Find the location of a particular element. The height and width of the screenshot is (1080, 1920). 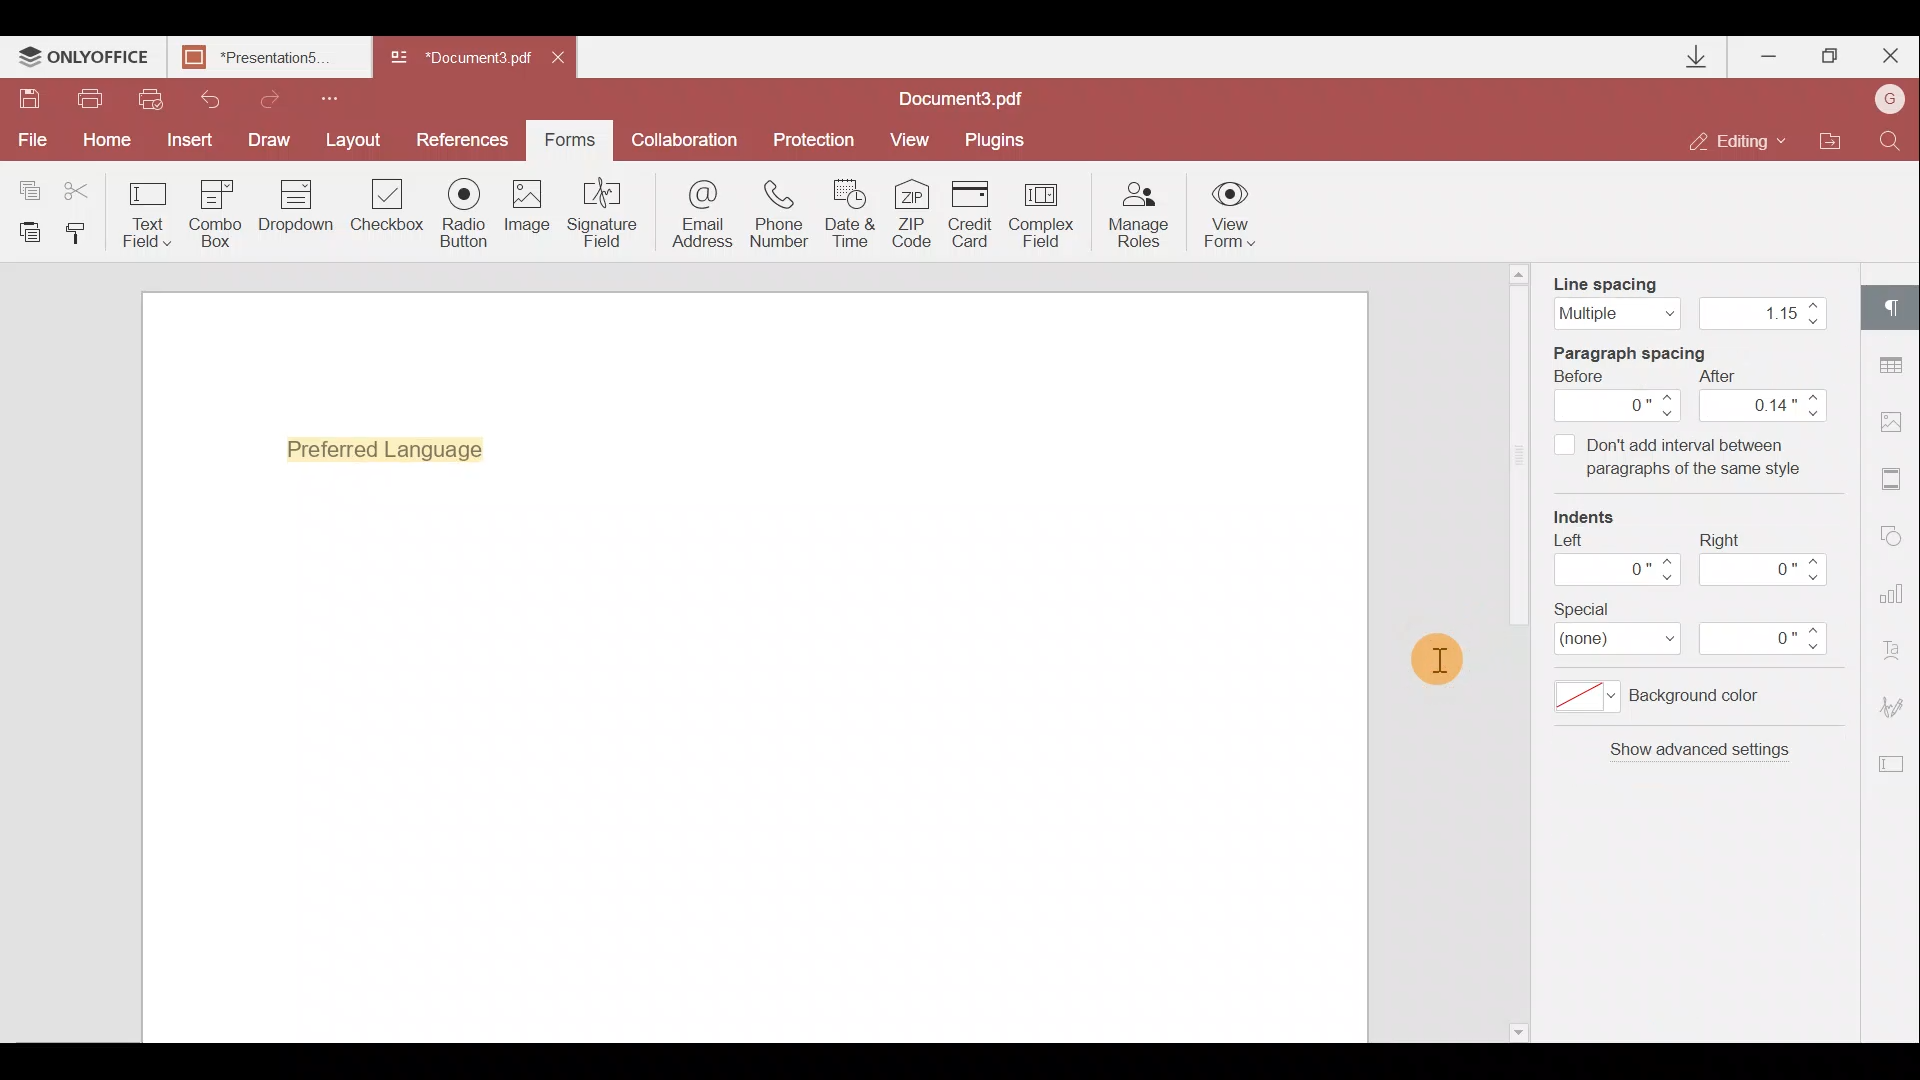

o is located at coordinates (1620, 569).